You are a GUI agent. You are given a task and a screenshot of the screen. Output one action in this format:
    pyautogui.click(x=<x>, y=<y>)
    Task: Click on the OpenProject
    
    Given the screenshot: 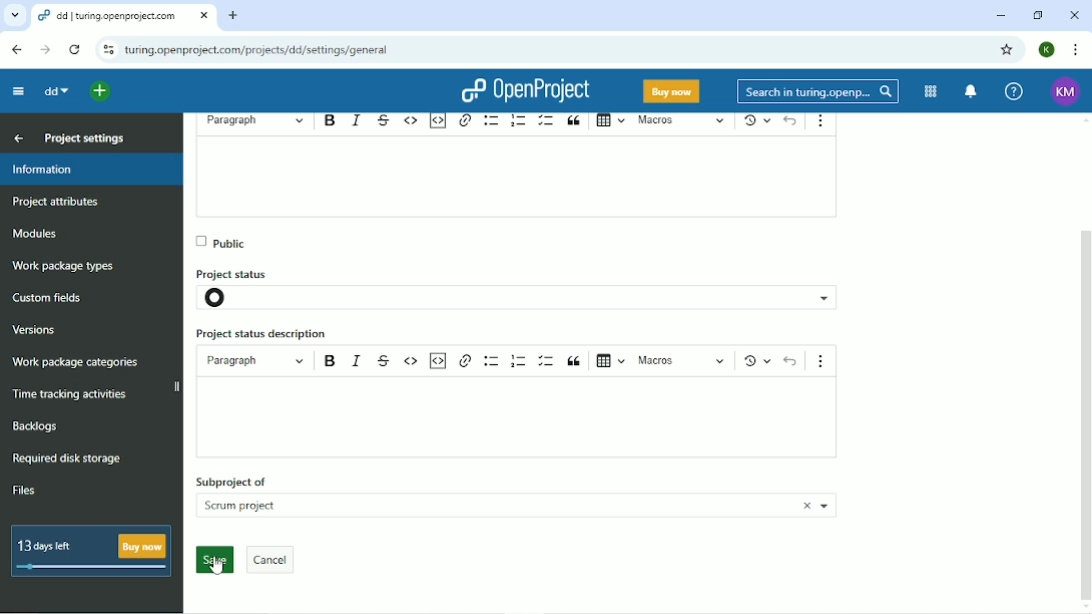 What is the action you would take?
    pyautogui.click(x=526, y=89)
    